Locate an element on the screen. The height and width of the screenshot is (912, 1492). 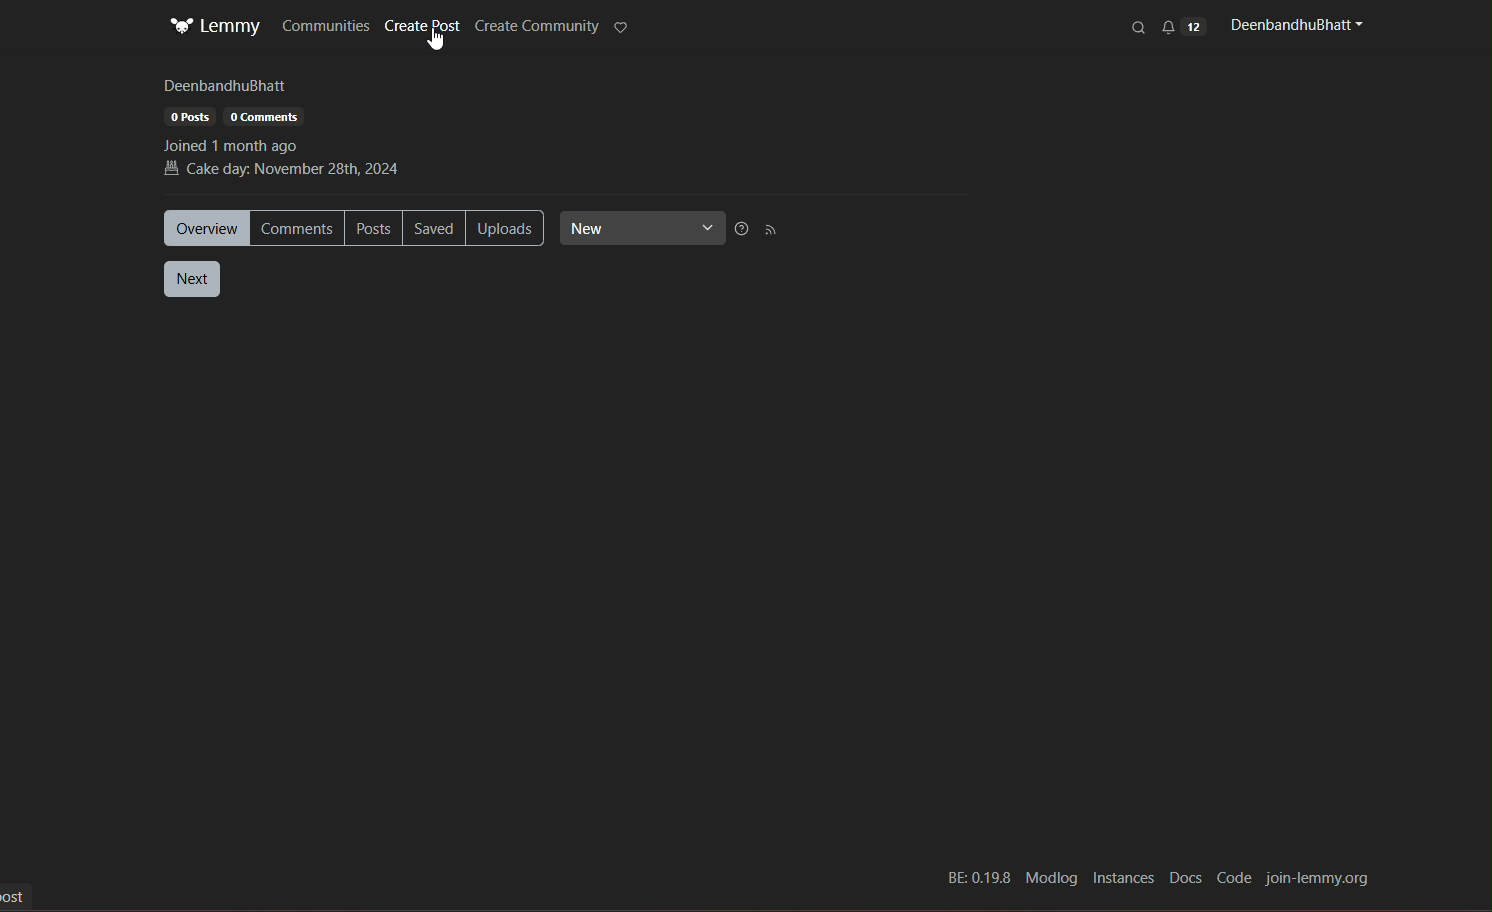
0 posts is located at coordinates (191, 117).